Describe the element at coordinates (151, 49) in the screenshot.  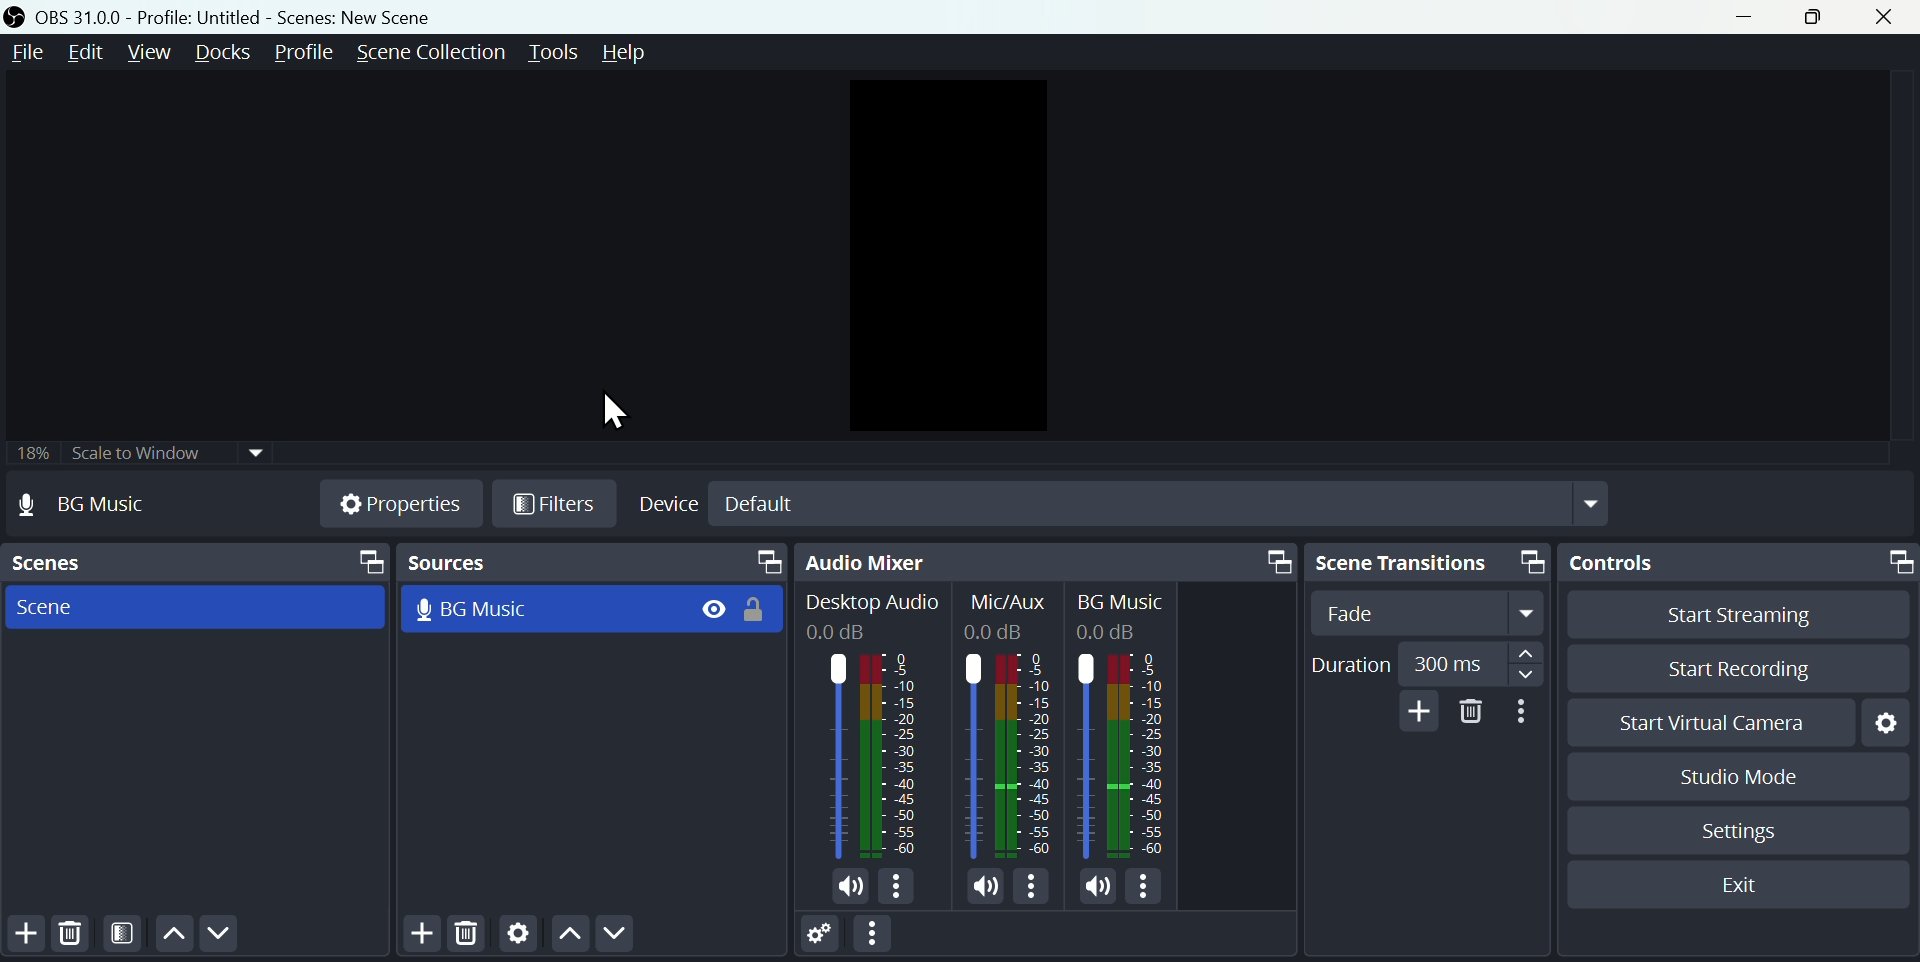
I see `View` at that location.